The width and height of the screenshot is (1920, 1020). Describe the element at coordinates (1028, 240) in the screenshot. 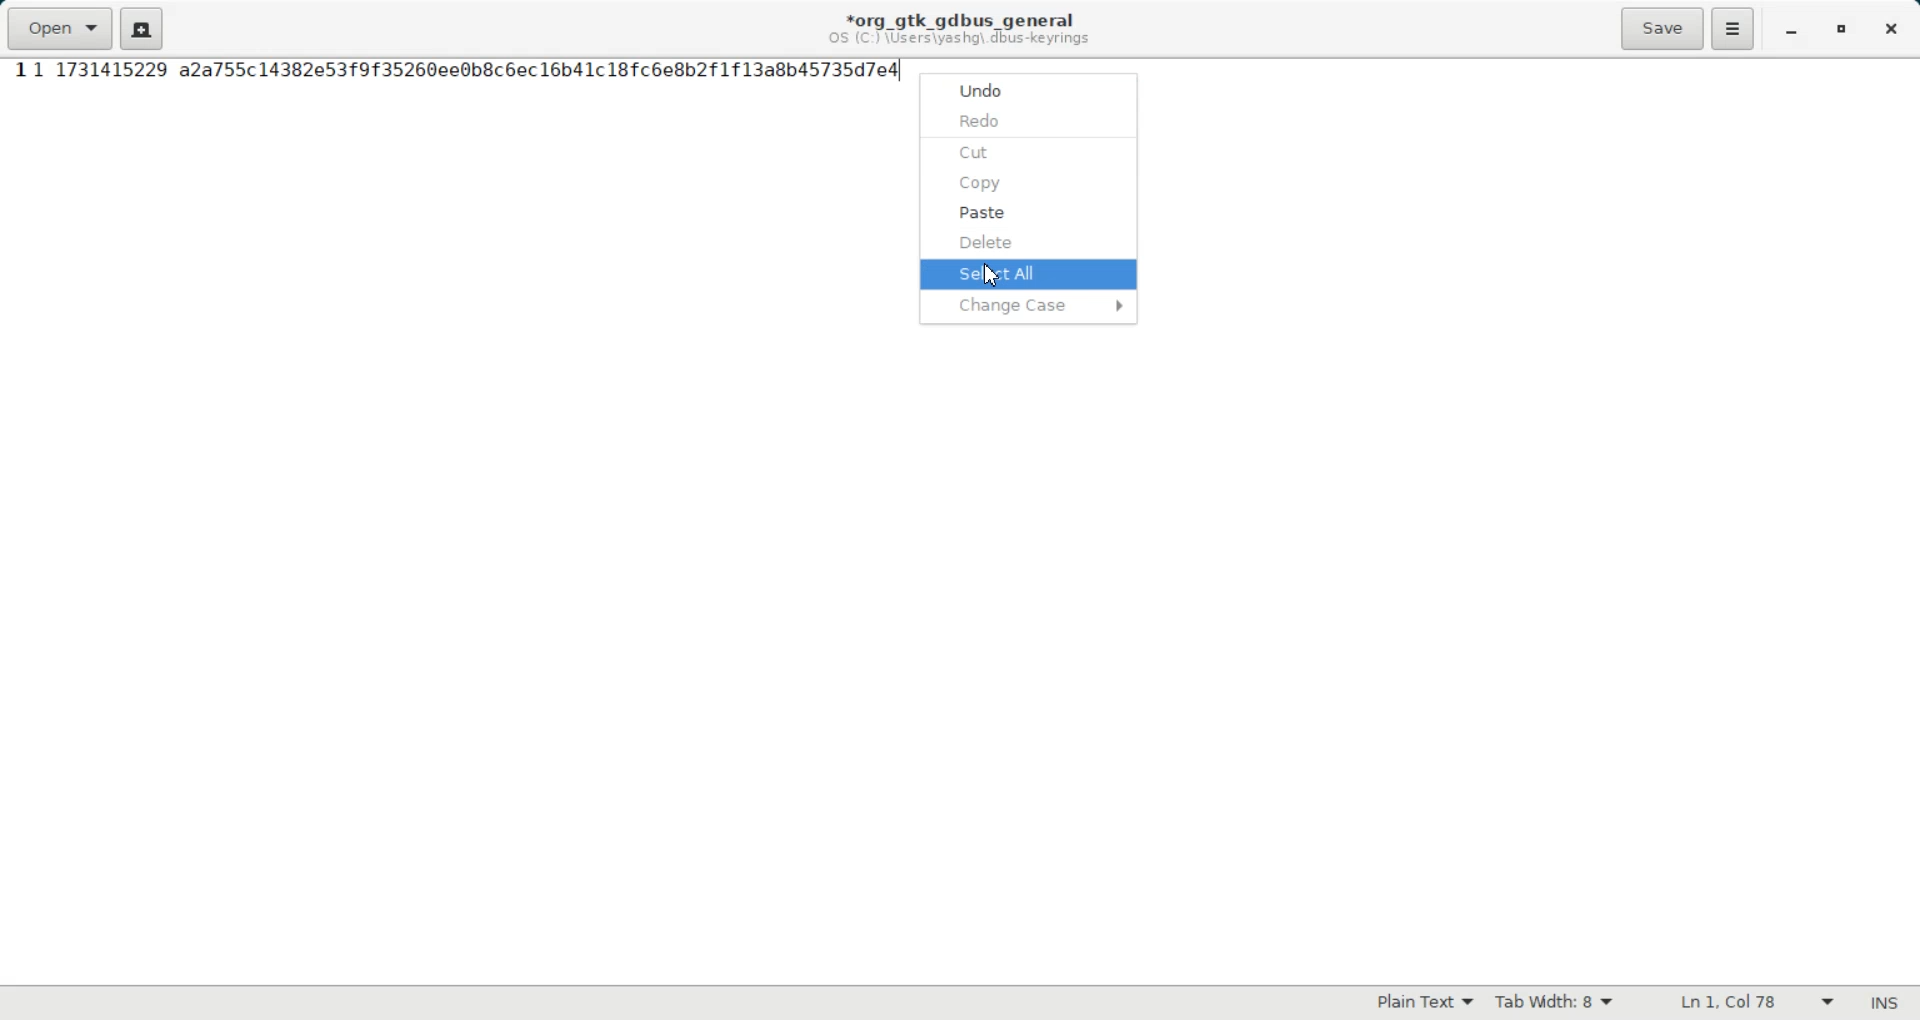

I see `Delete` at that location.